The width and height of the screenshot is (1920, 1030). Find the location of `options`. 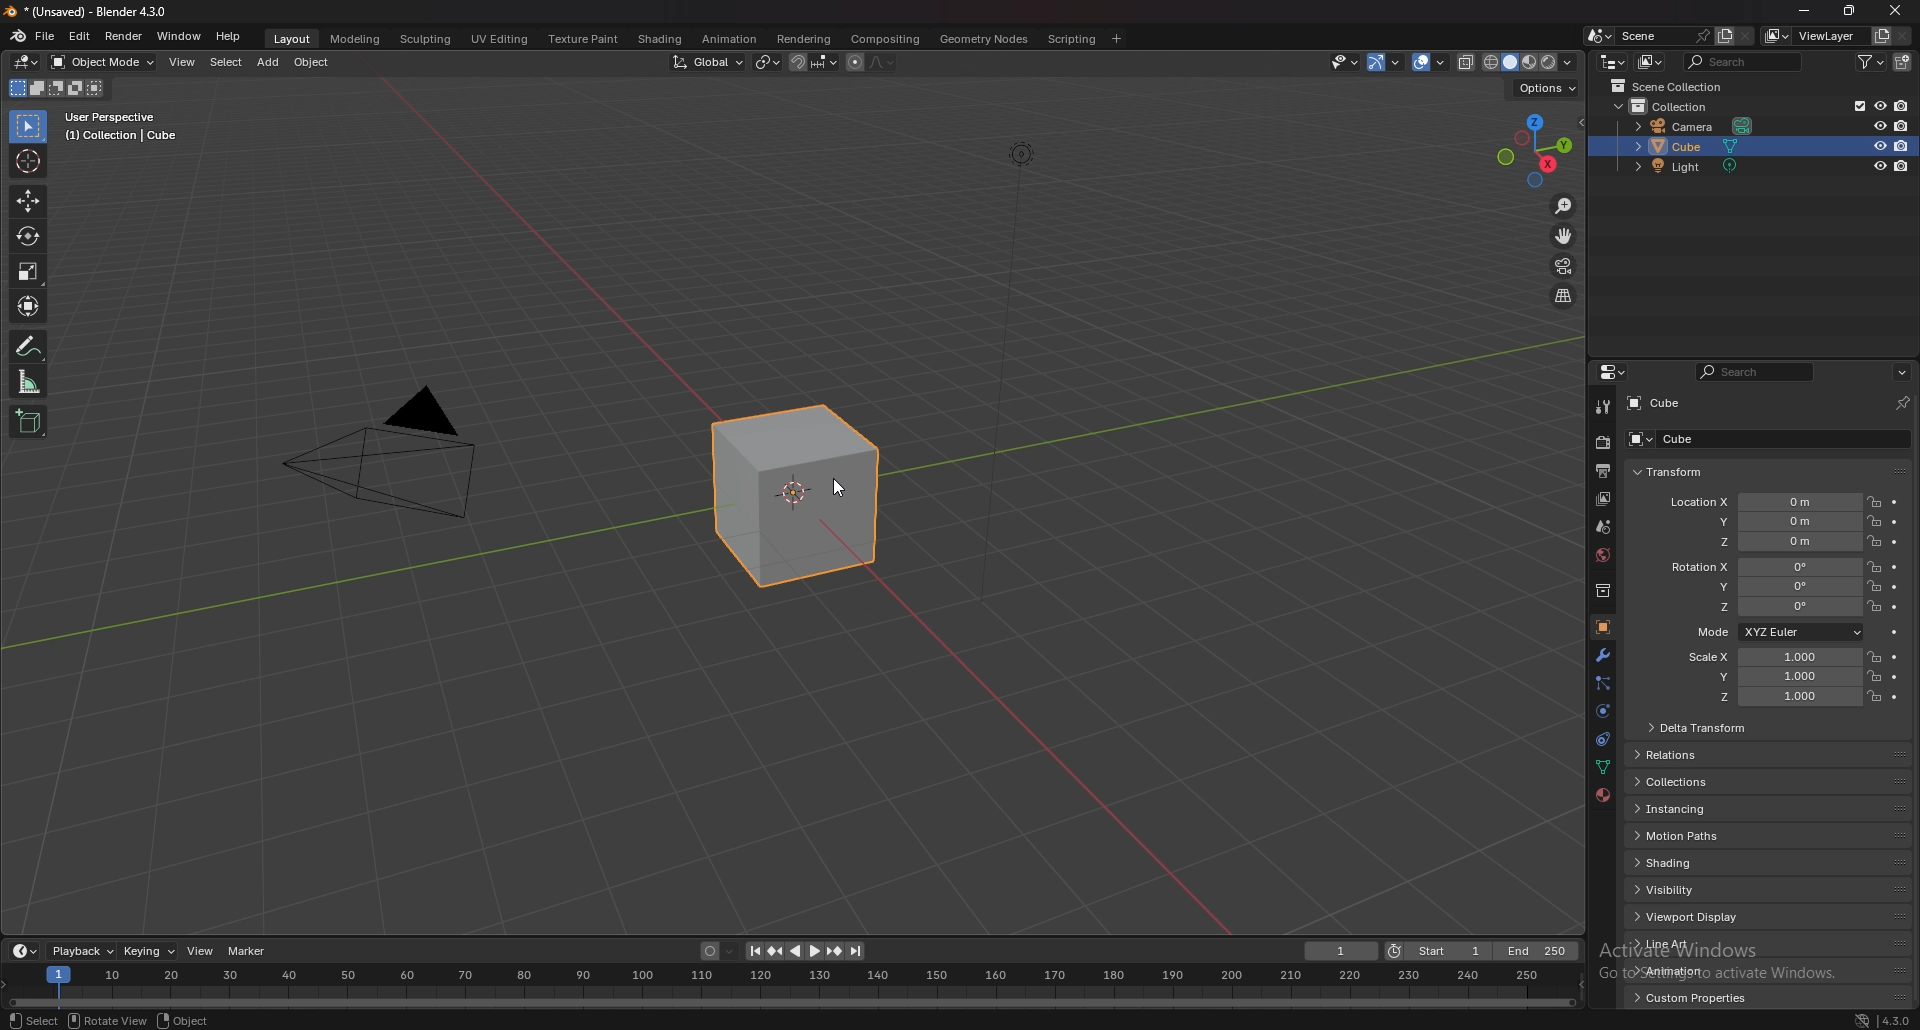

options is located at coordinates (1546, 89).